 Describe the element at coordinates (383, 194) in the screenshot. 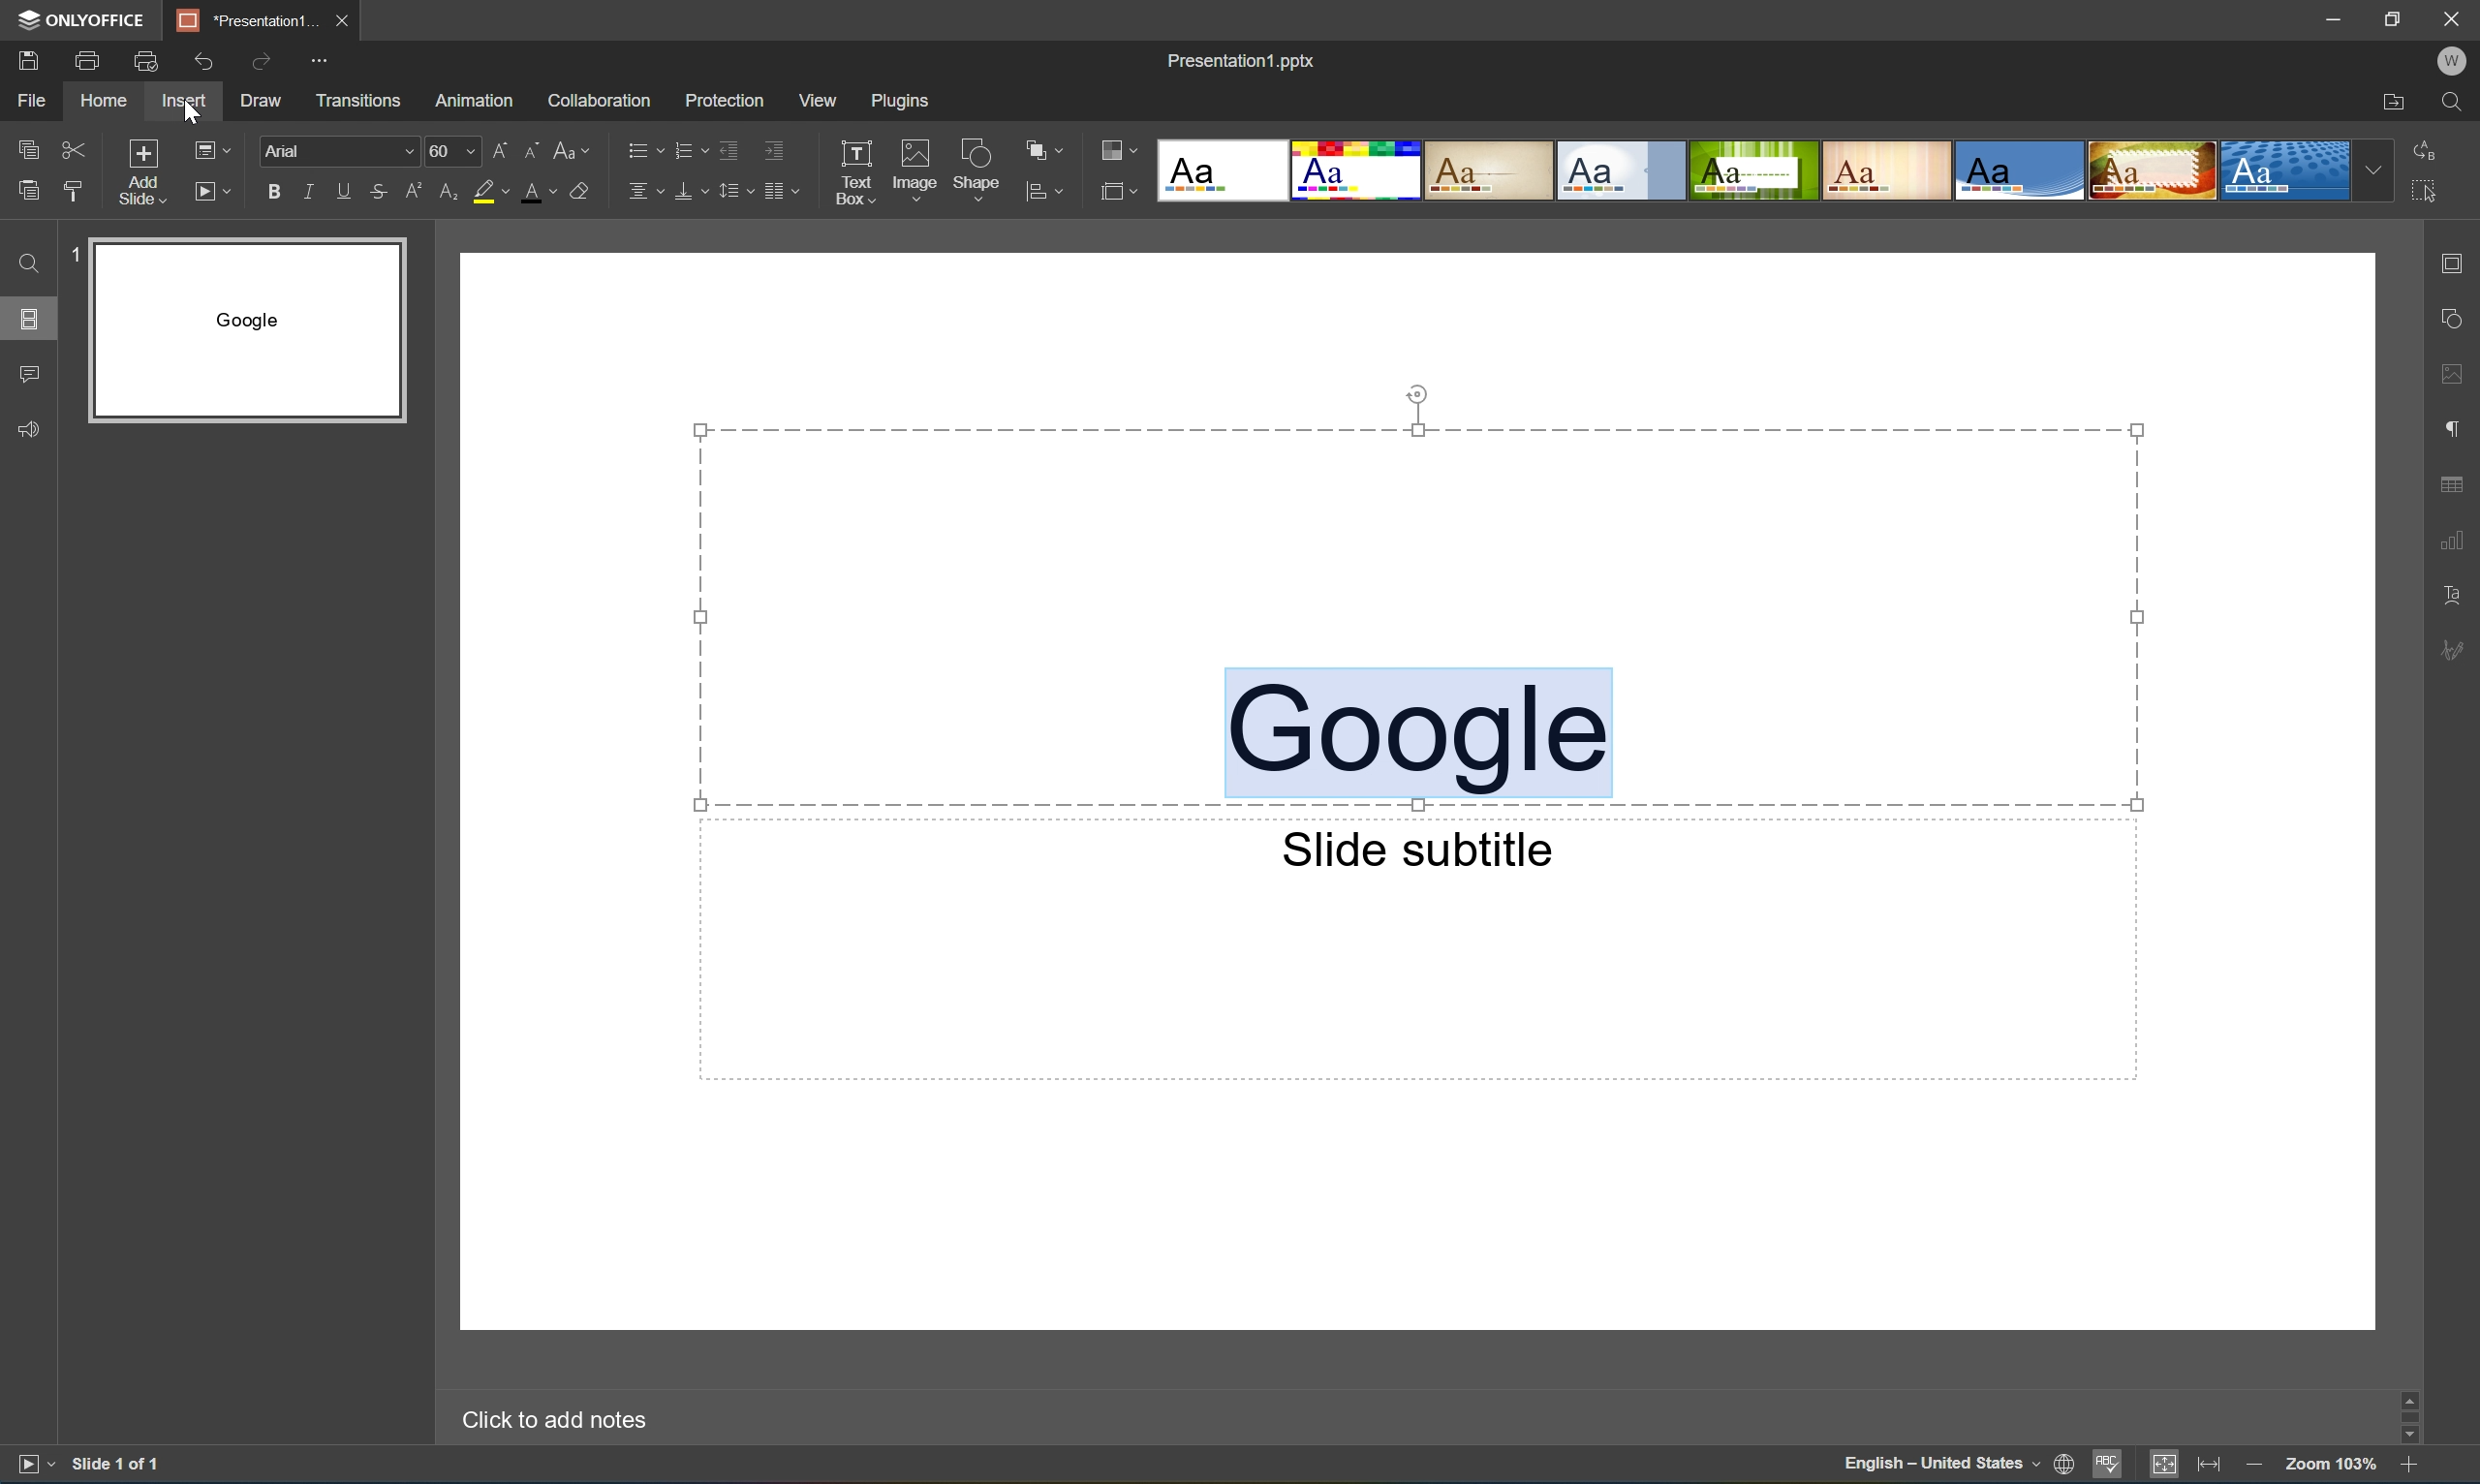

I see `Strikethrough` at that location.